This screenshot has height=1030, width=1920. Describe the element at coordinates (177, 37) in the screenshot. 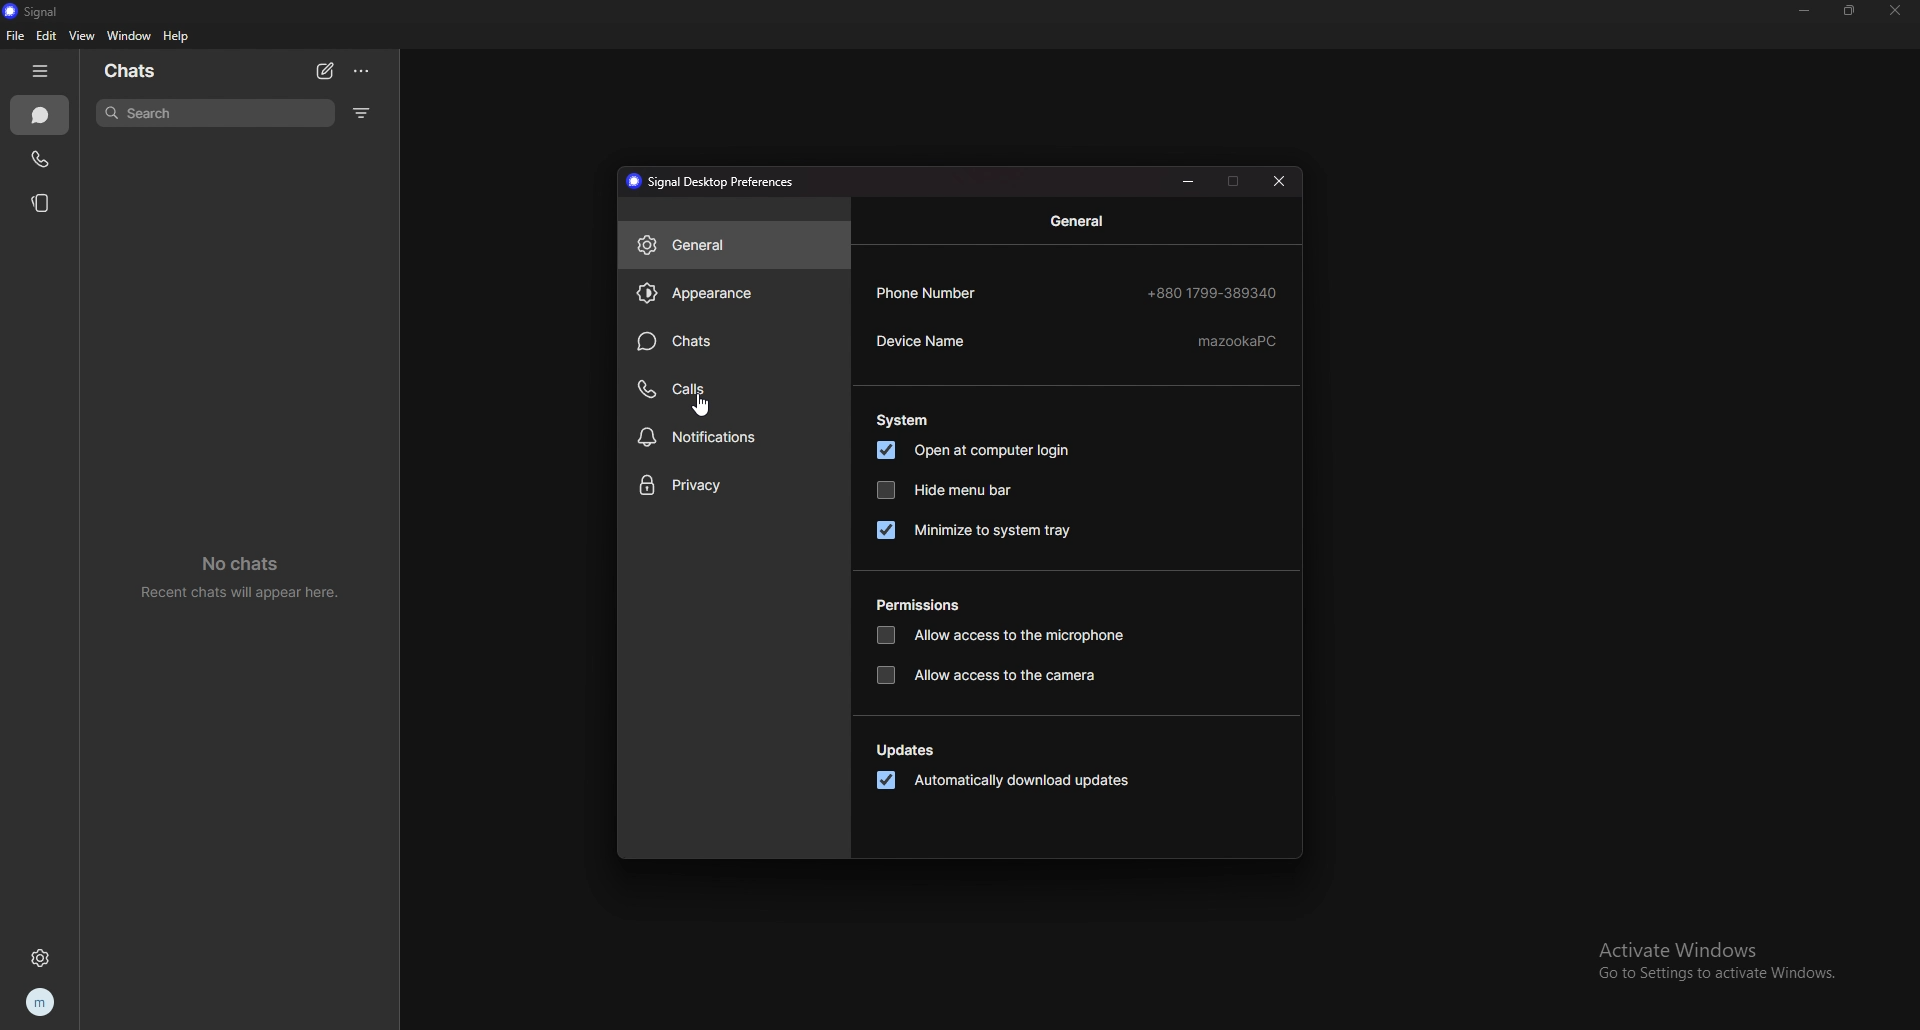

I see `help` at that location.